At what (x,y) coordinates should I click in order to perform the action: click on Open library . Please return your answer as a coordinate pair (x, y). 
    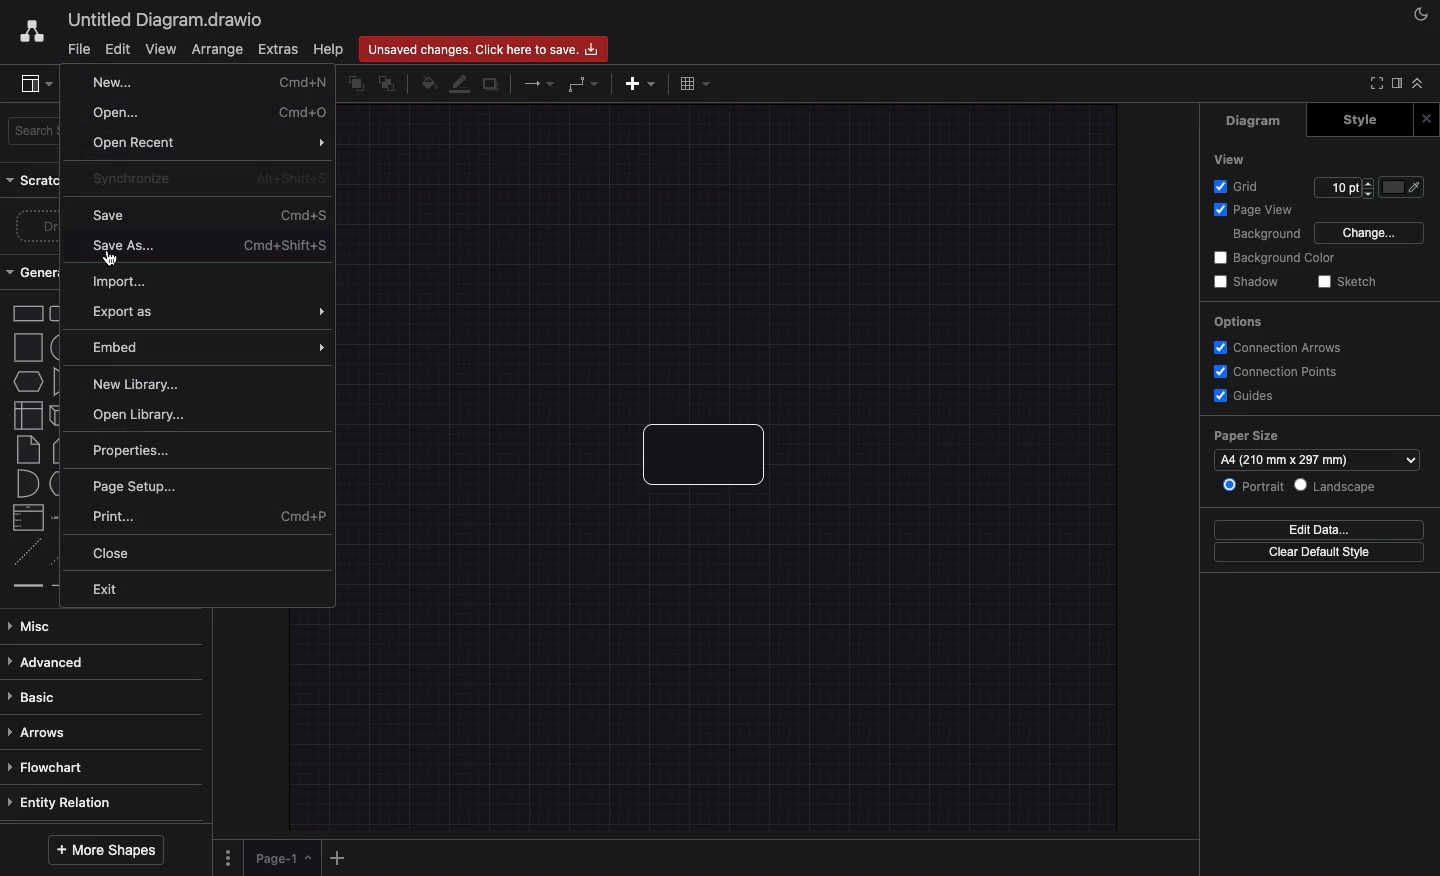
    Looking at the image, I should click on (148, 418).